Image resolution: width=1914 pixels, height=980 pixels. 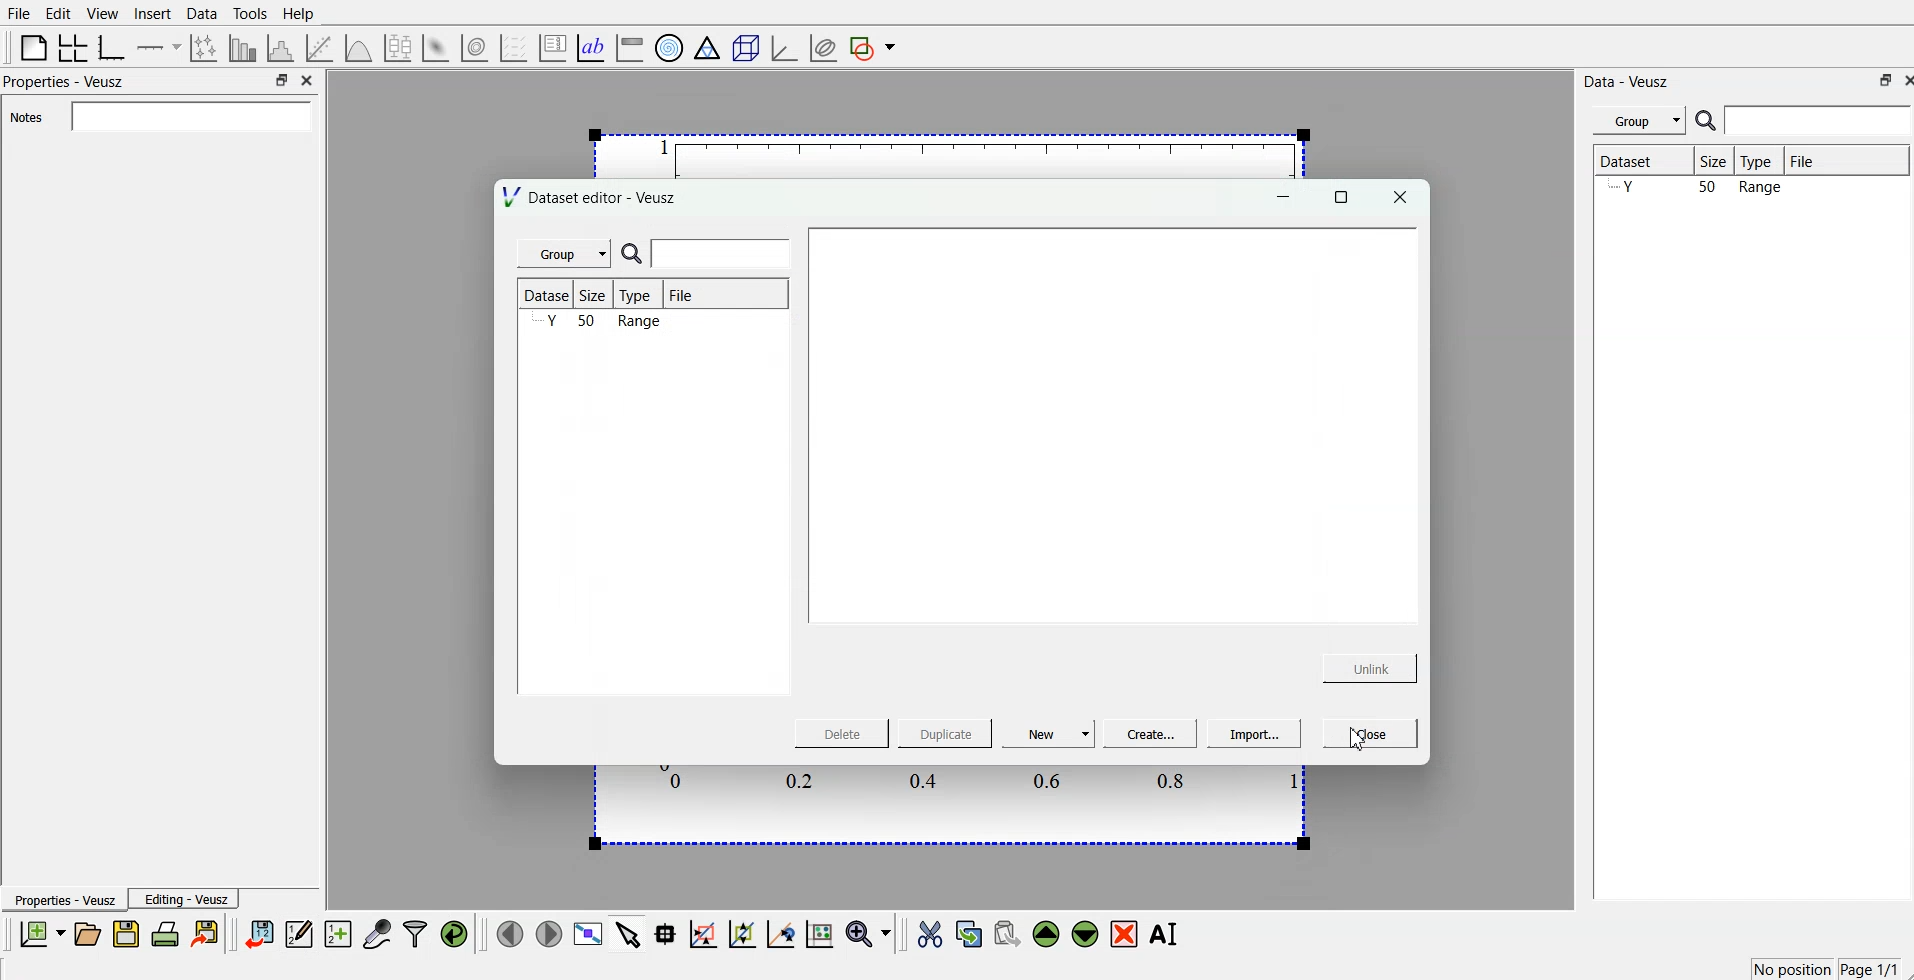 What do you see at coordinates (308, 78) in the screenshot?
I see `close` at bounding box center [308, 78].